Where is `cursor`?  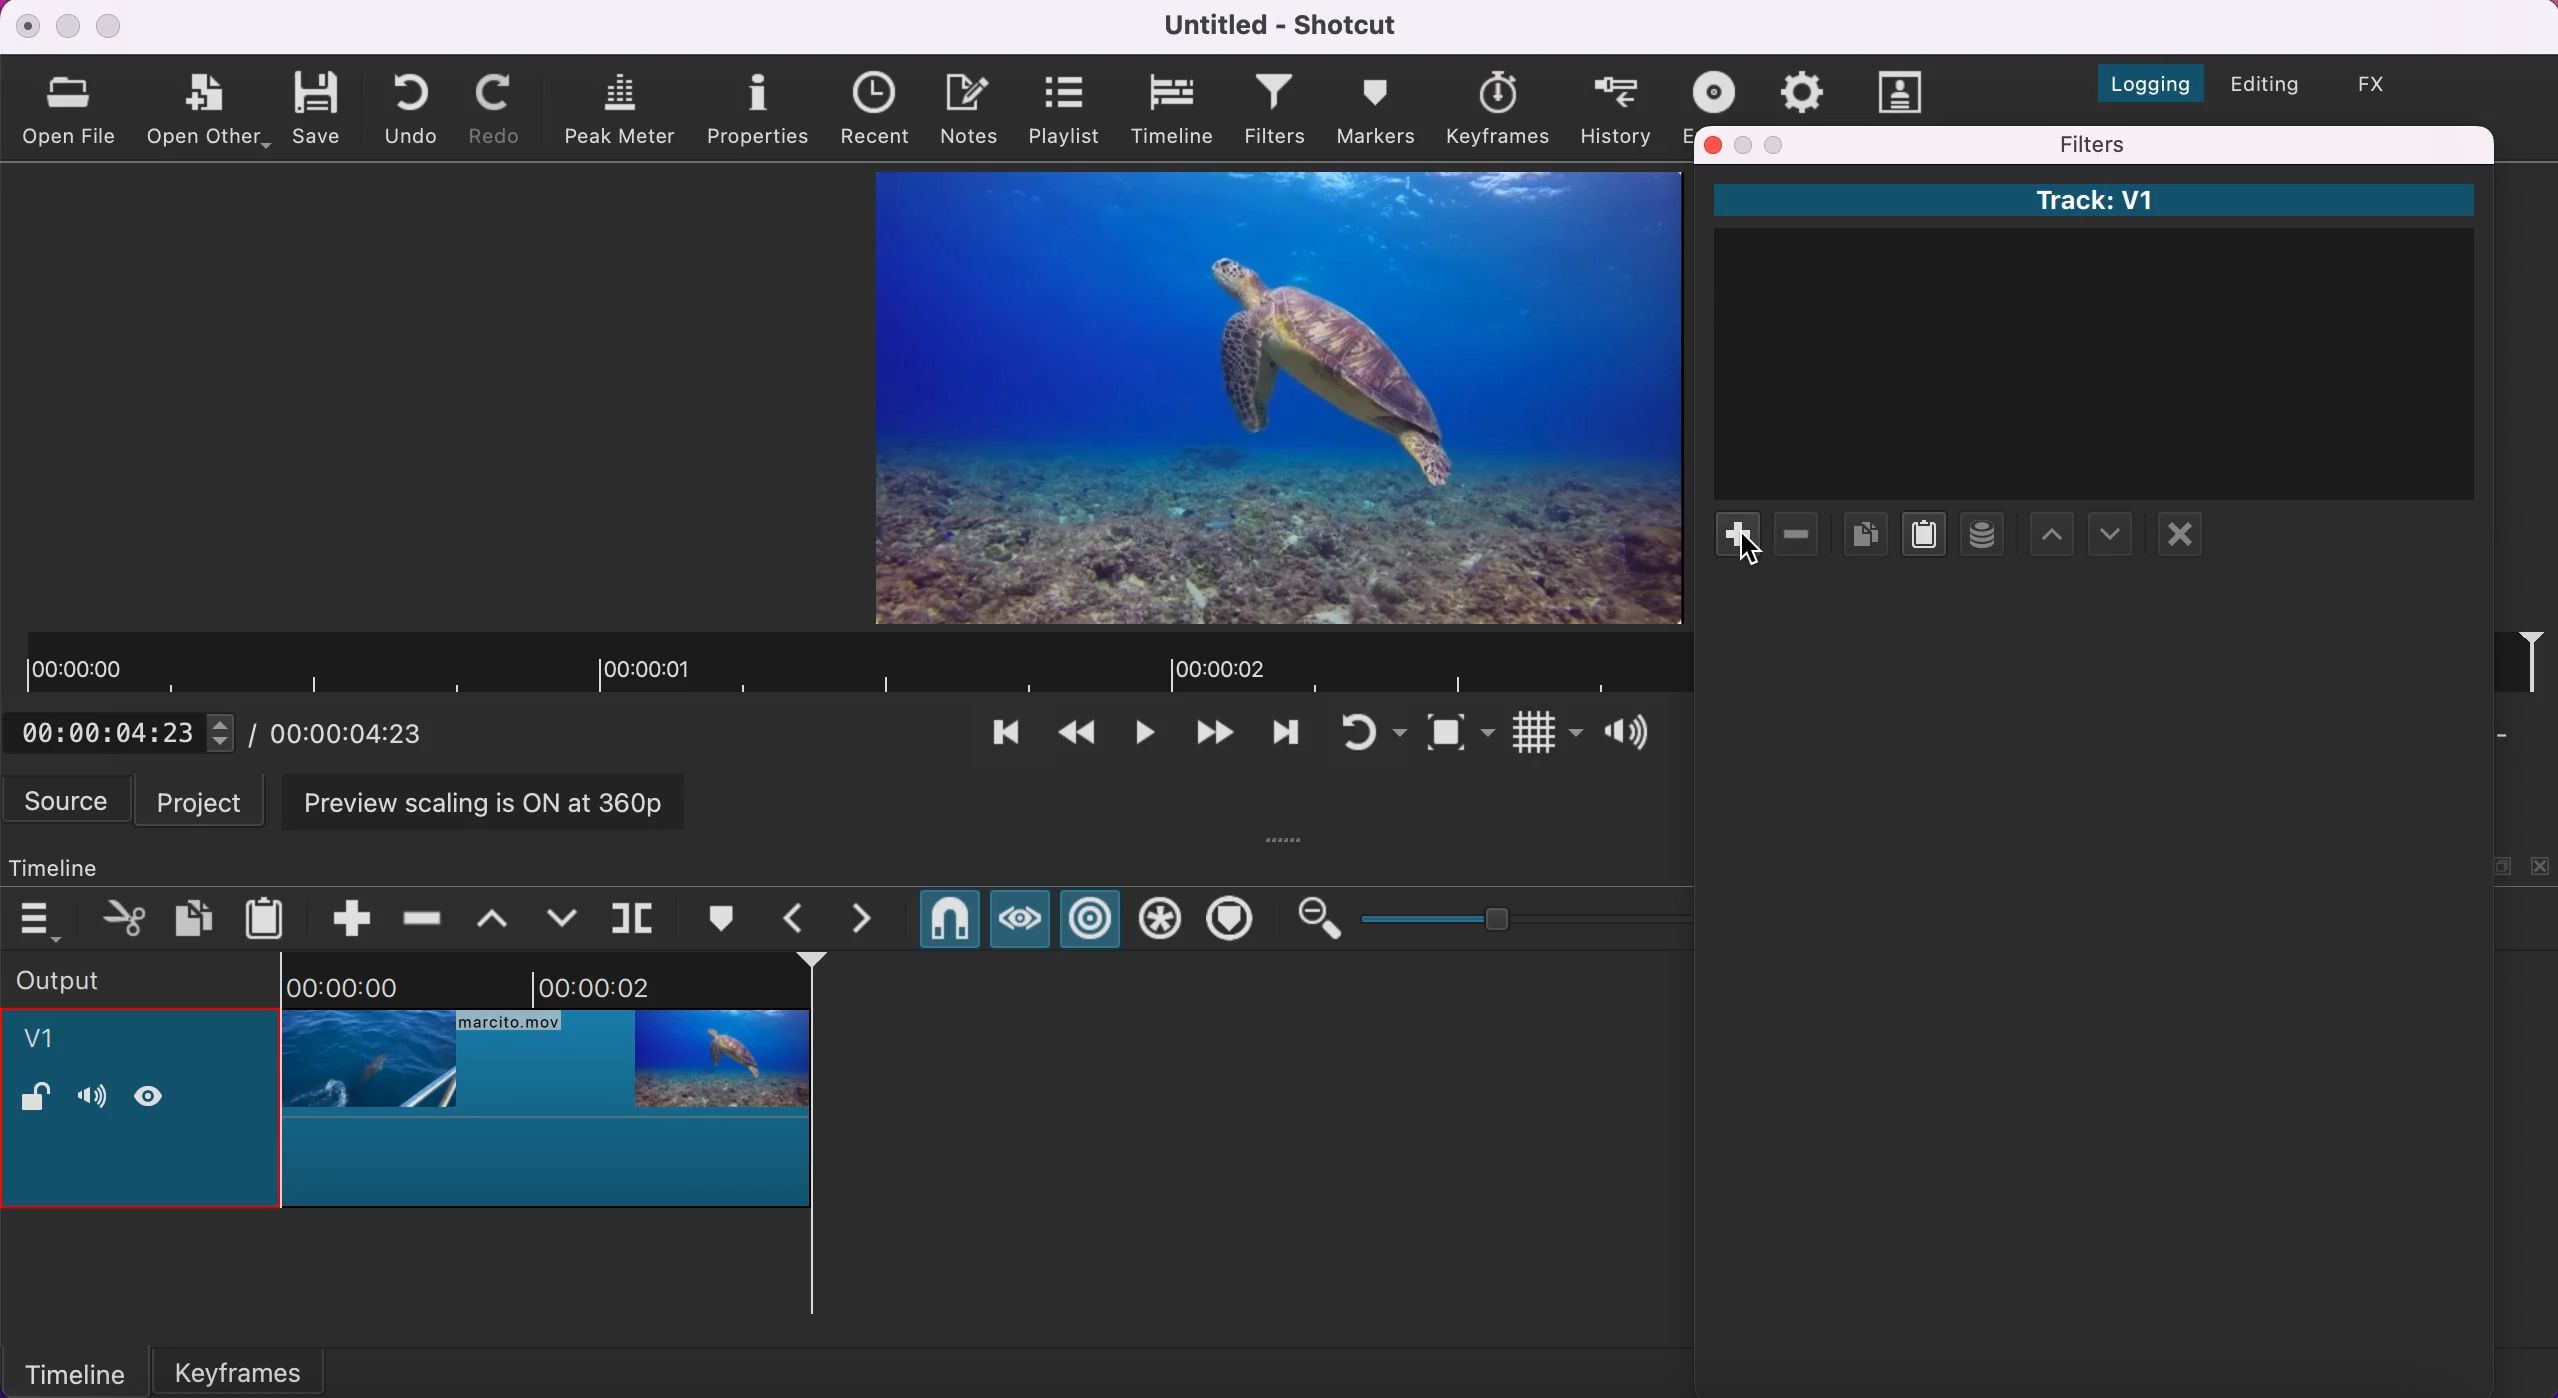 cursor is located at coordinates (1753, 548).